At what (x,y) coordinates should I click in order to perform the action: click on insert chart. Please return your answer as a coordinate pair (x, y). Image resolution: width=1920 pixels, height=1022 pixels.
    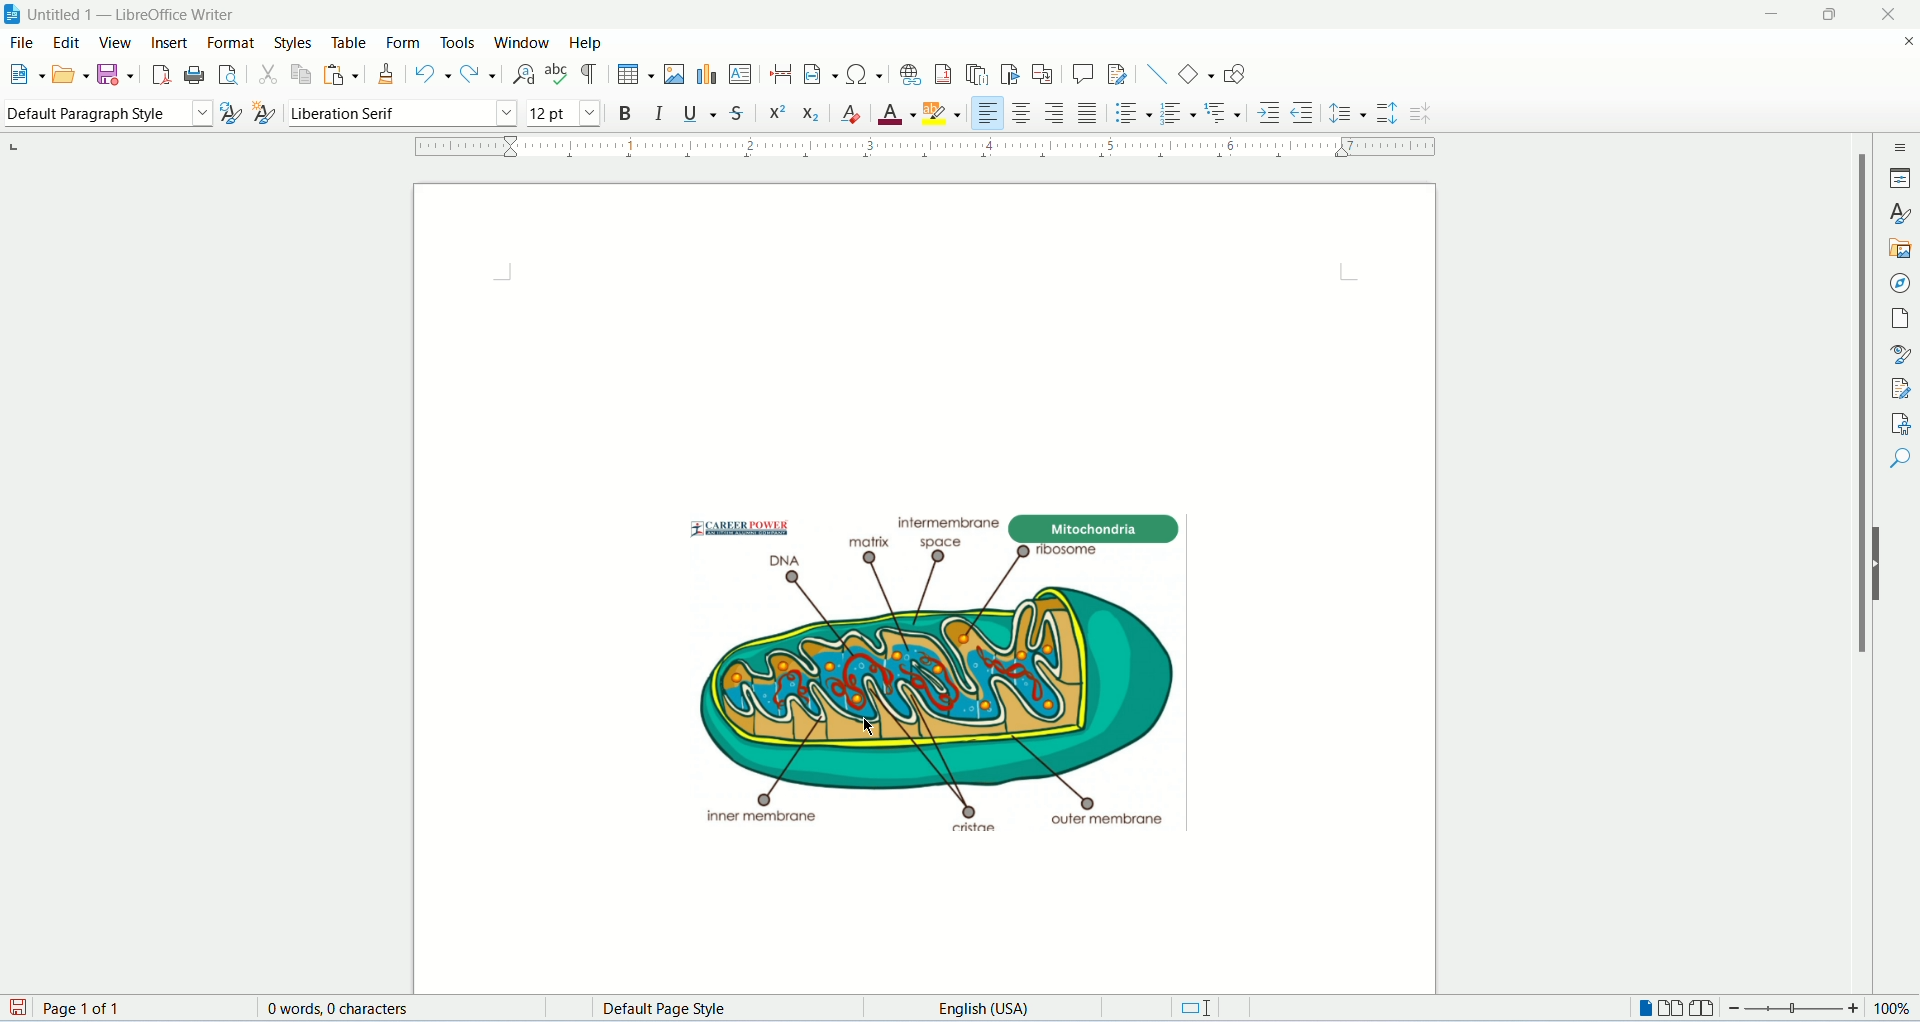
    Looking at the image, I should click on (706, 75).